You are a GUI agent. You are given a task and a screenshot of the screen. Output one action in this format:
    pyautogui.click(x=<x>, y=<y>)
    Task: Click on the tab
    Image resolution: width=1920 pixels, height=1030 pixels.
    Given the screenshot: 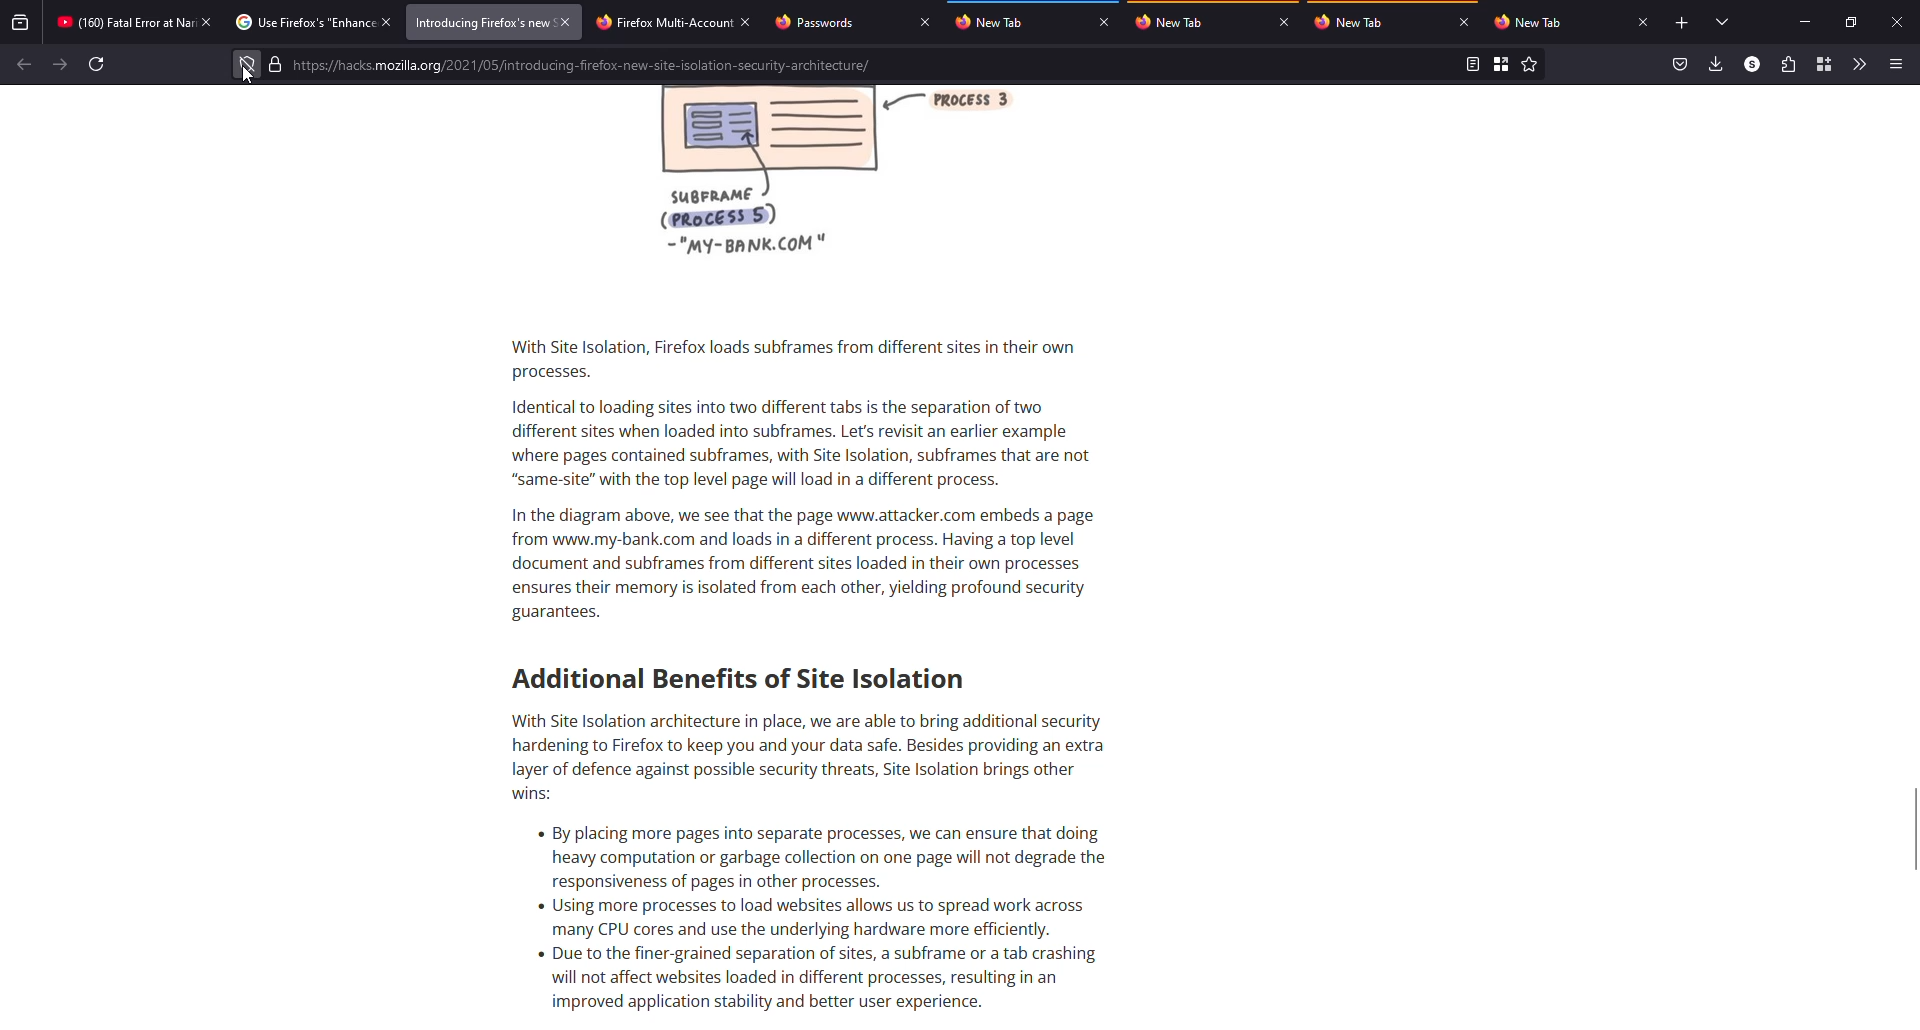 What is the action you would take?
    pyautogui.click(x=820, y=22)
    